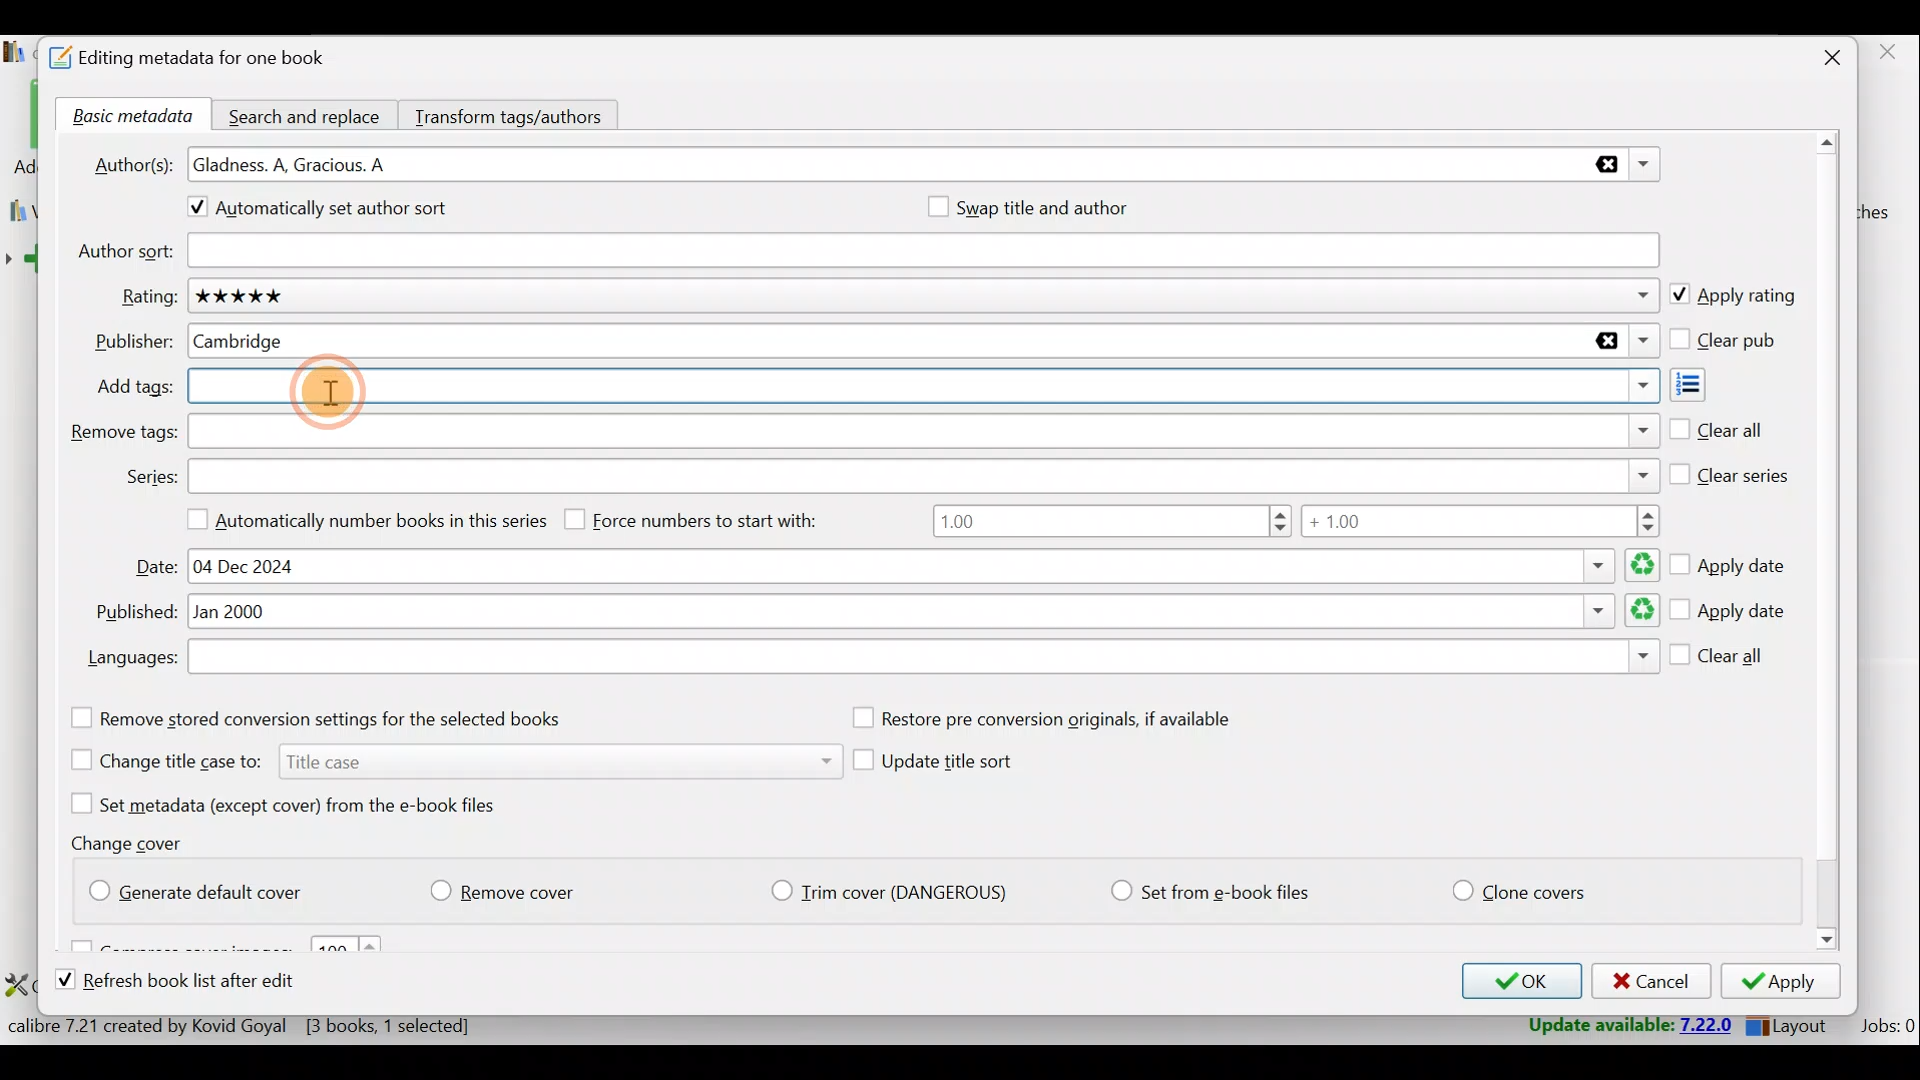 The height and width of the screenshot is (1080, 1920). I want to click on Clone covers, so click(1515, 887).